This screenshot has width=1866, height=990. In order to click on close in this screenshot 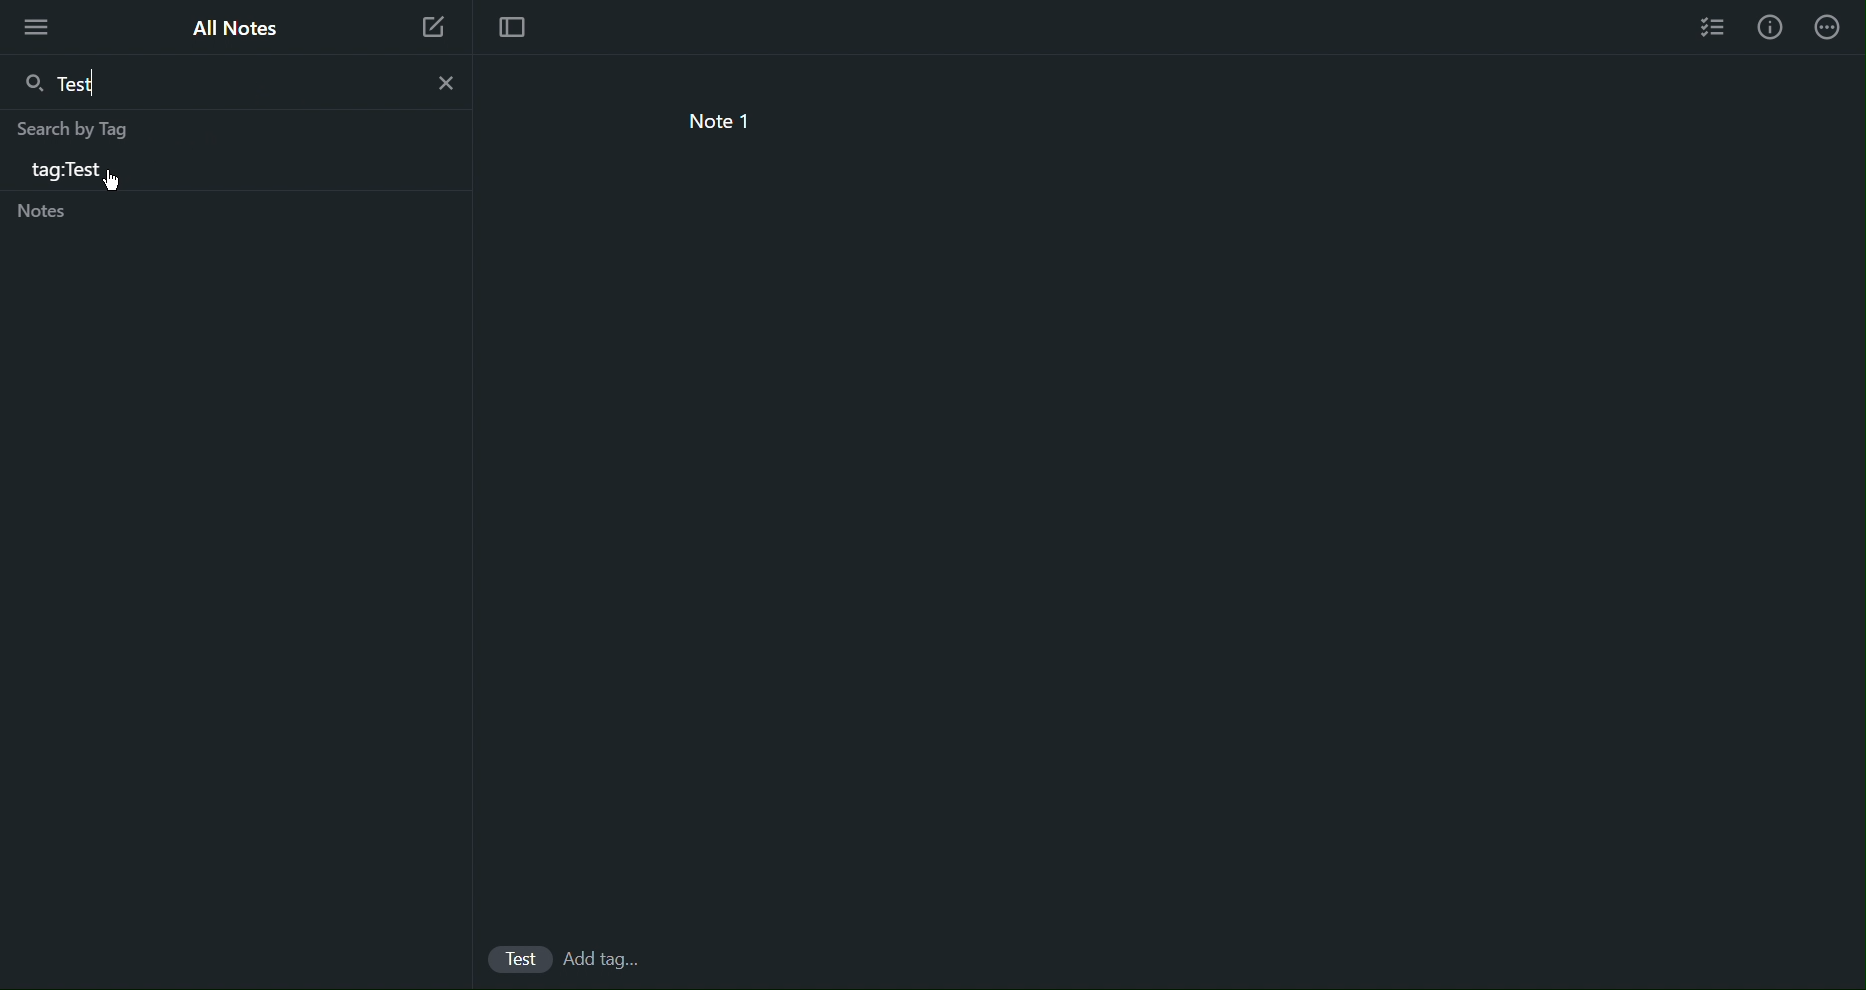, I will do `click(434, 83)`.